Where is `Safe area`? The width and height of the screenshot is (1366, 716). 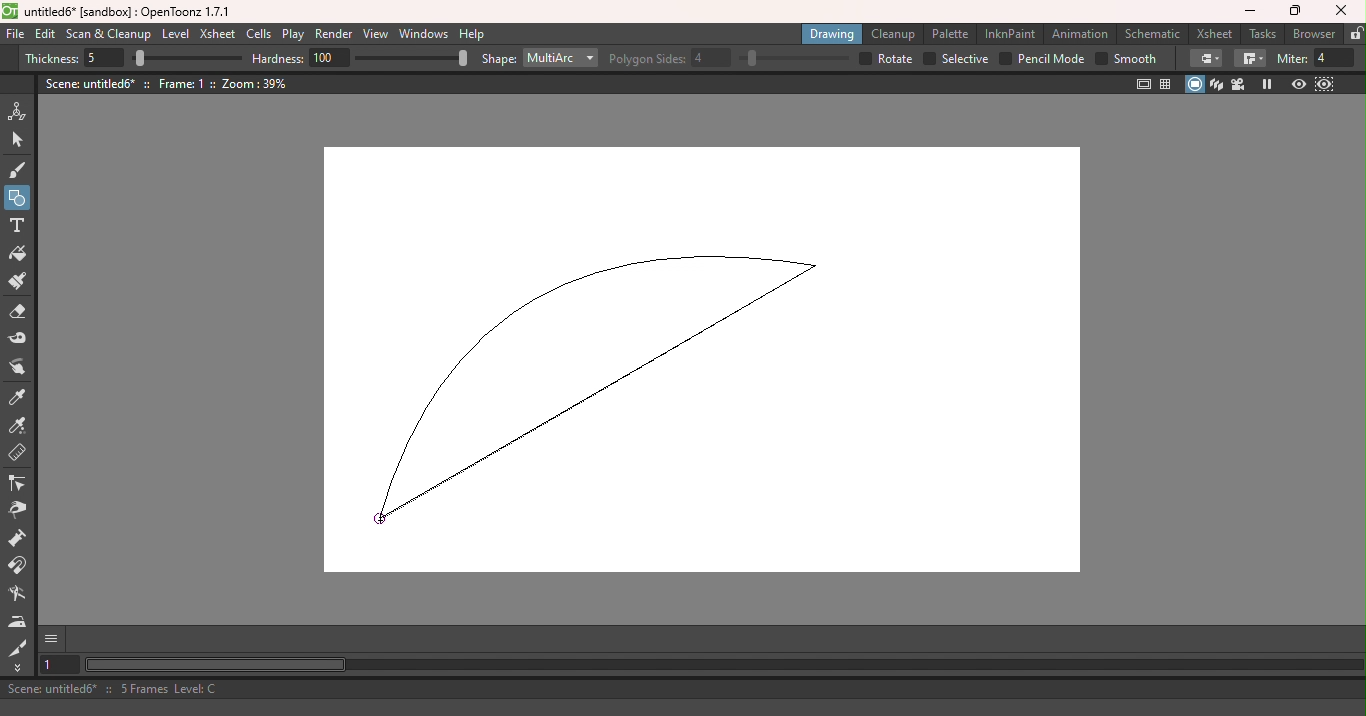
Safe area is located at coordinates (1144, 84).